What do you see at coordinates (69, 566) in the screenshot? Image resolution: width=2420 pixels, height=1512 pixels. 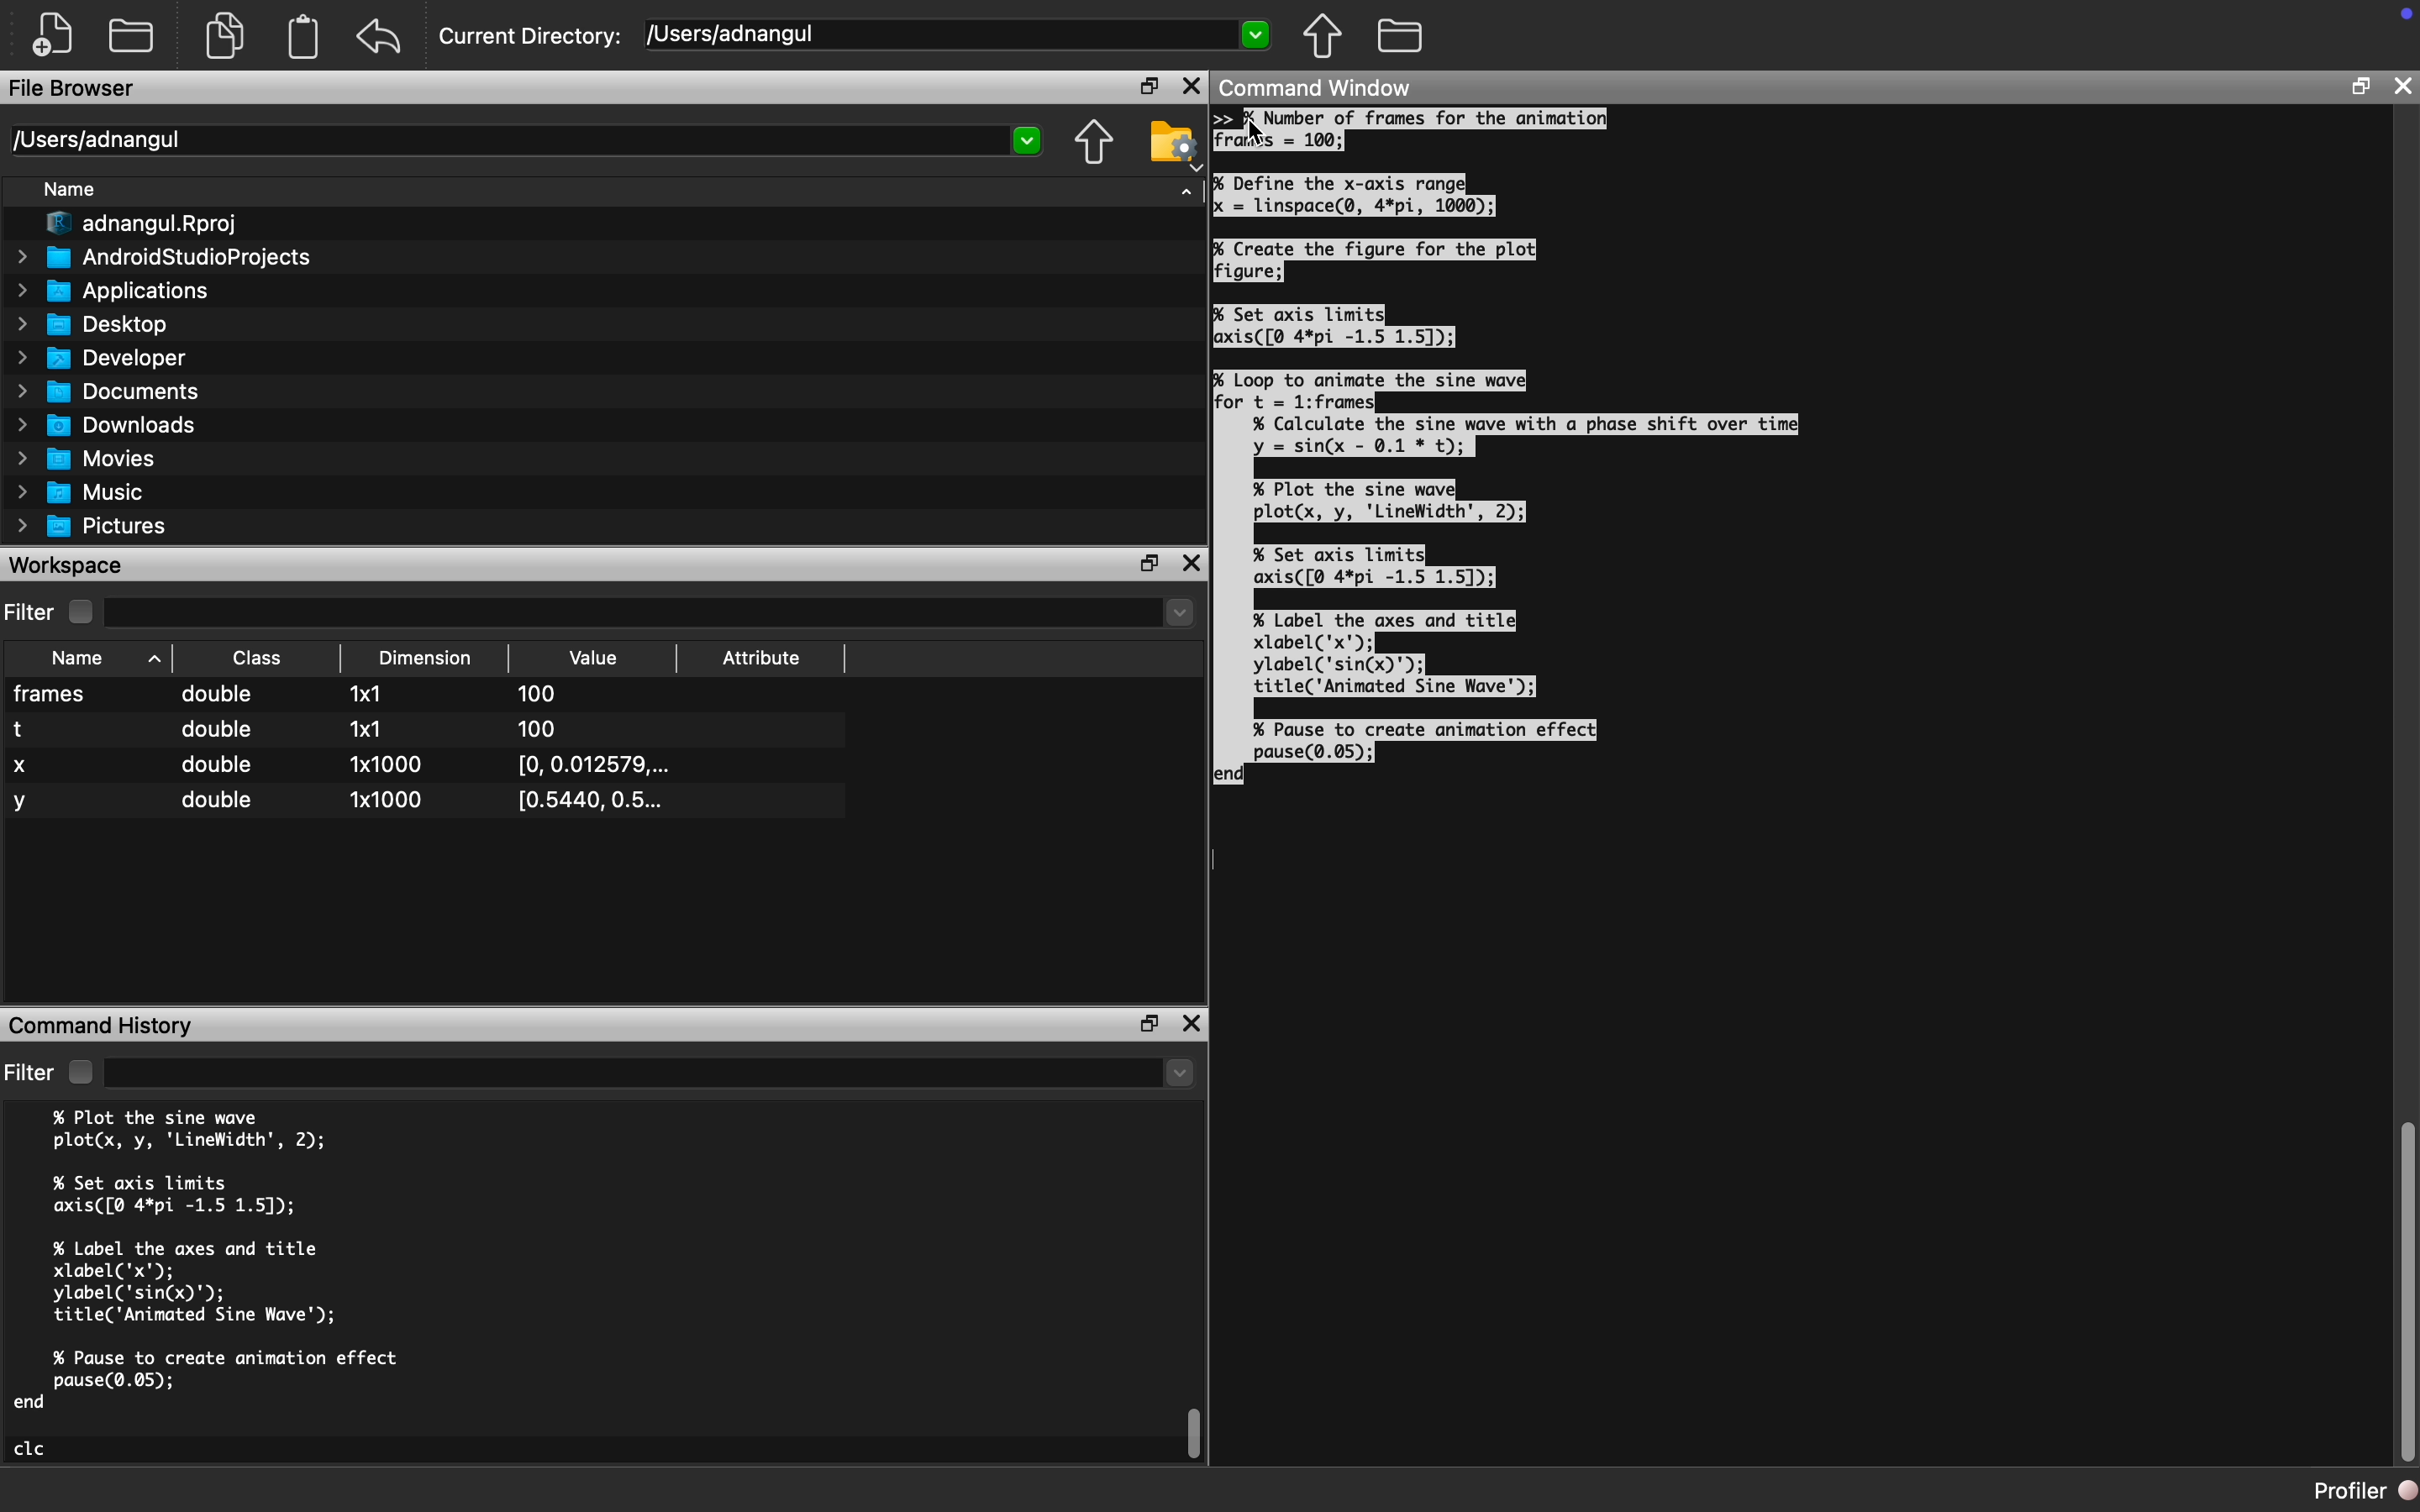 I see `Workspace` at bounding box center [69, 566].